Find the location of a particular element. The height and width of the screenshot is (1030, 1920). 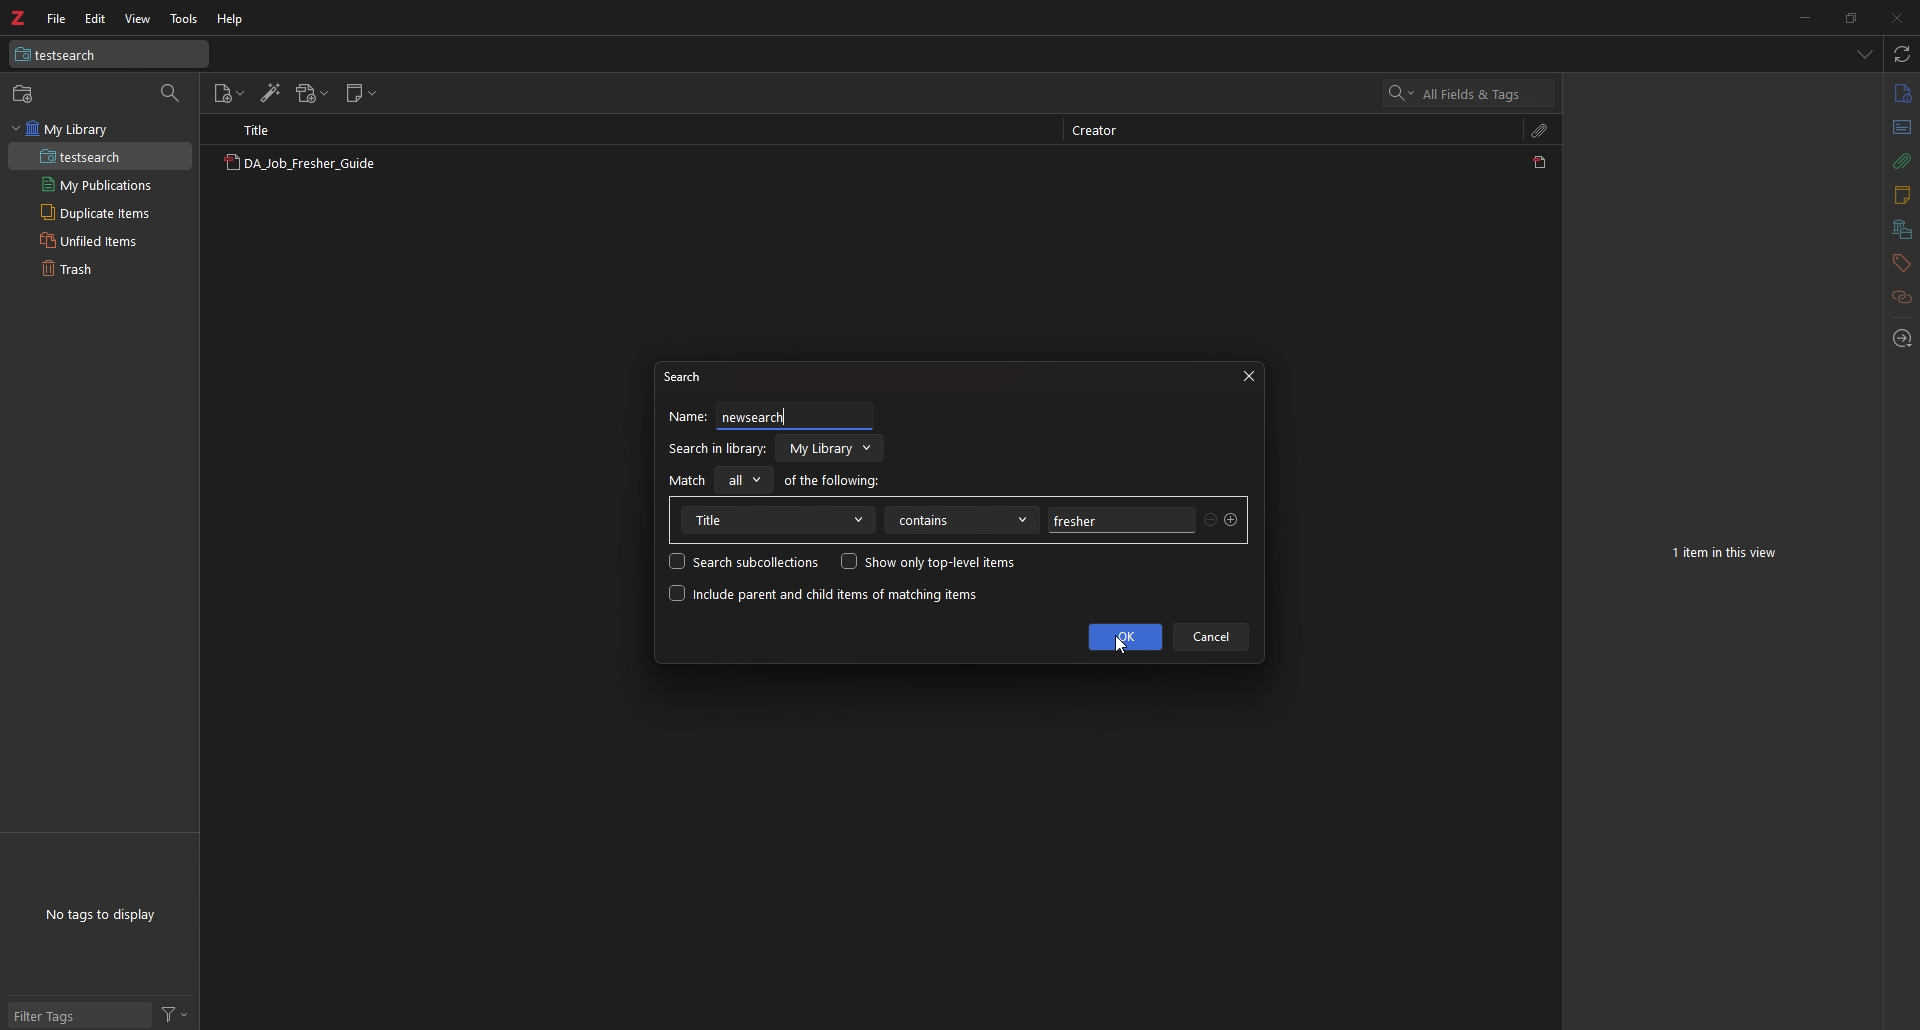

search subcollections is located at coordinates (744, 561).